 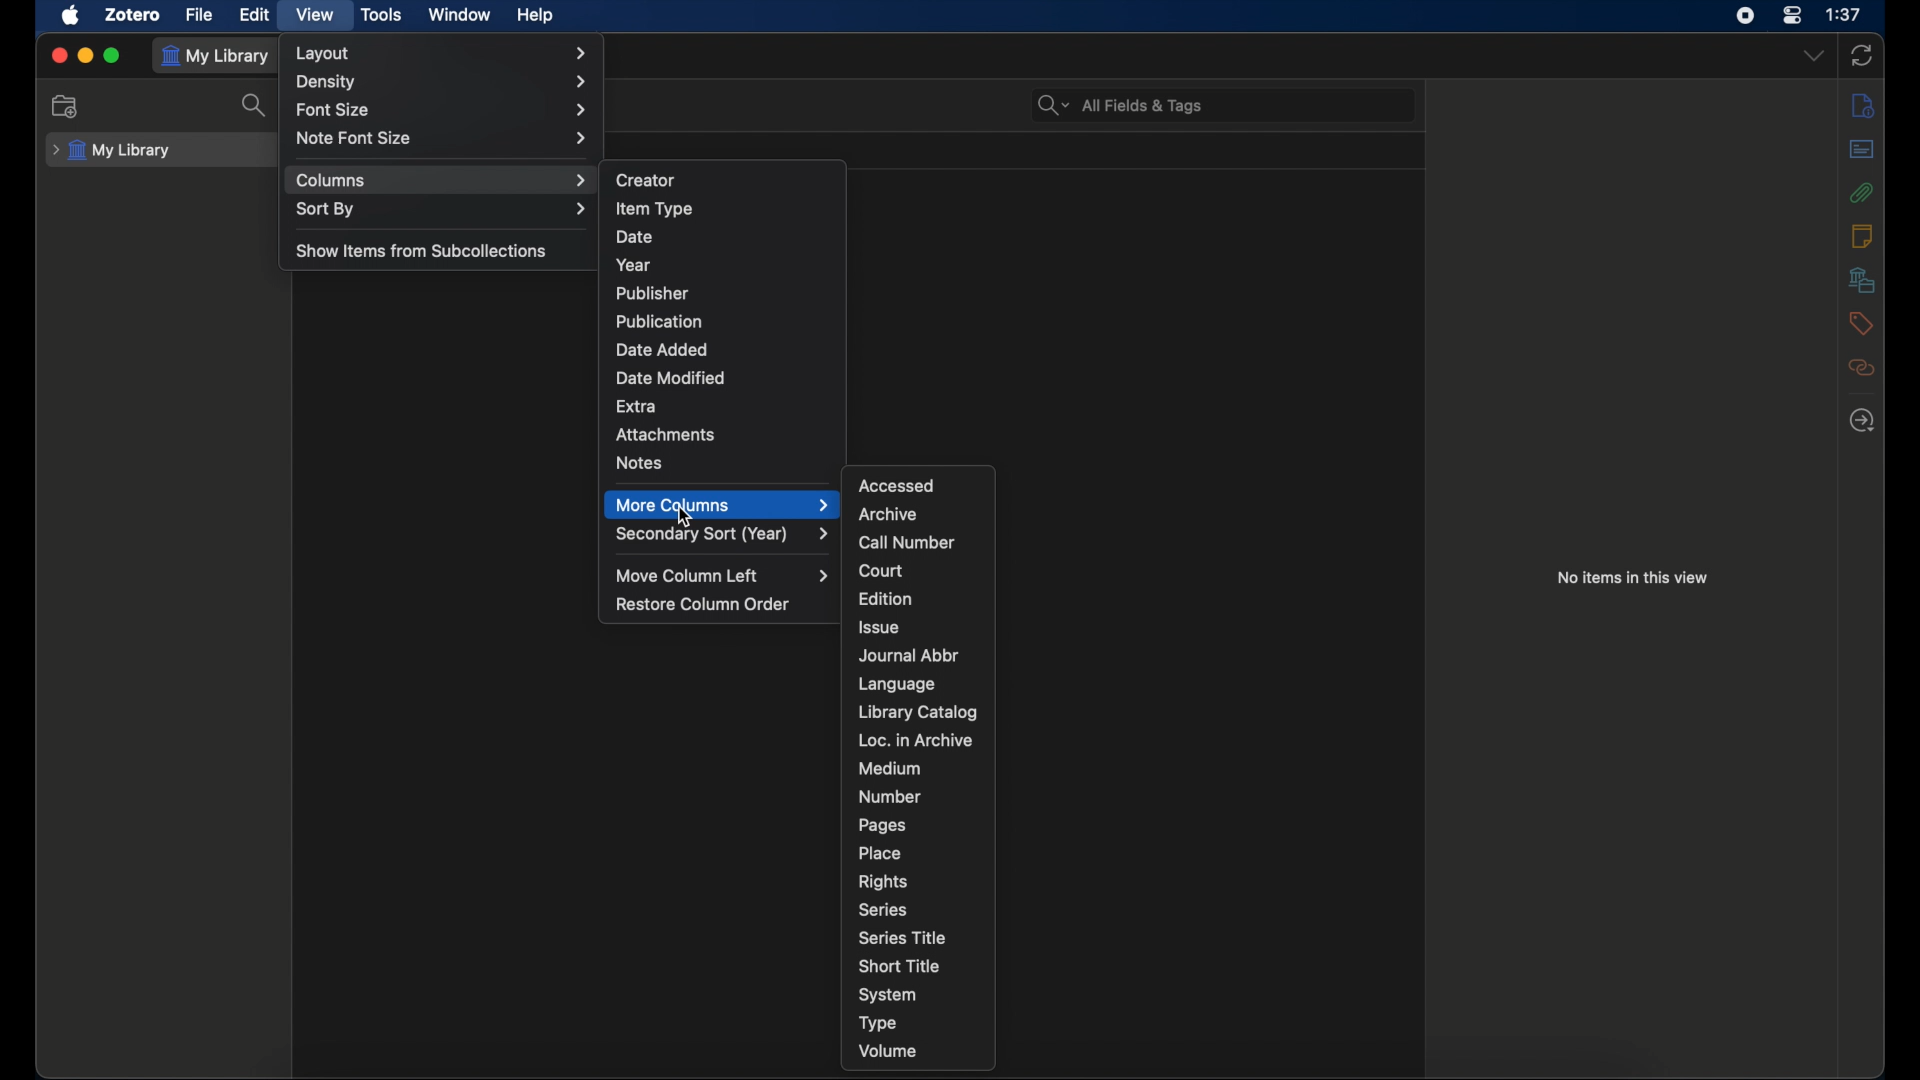 I want to click on dropdown, so click(x=1812, y=55).